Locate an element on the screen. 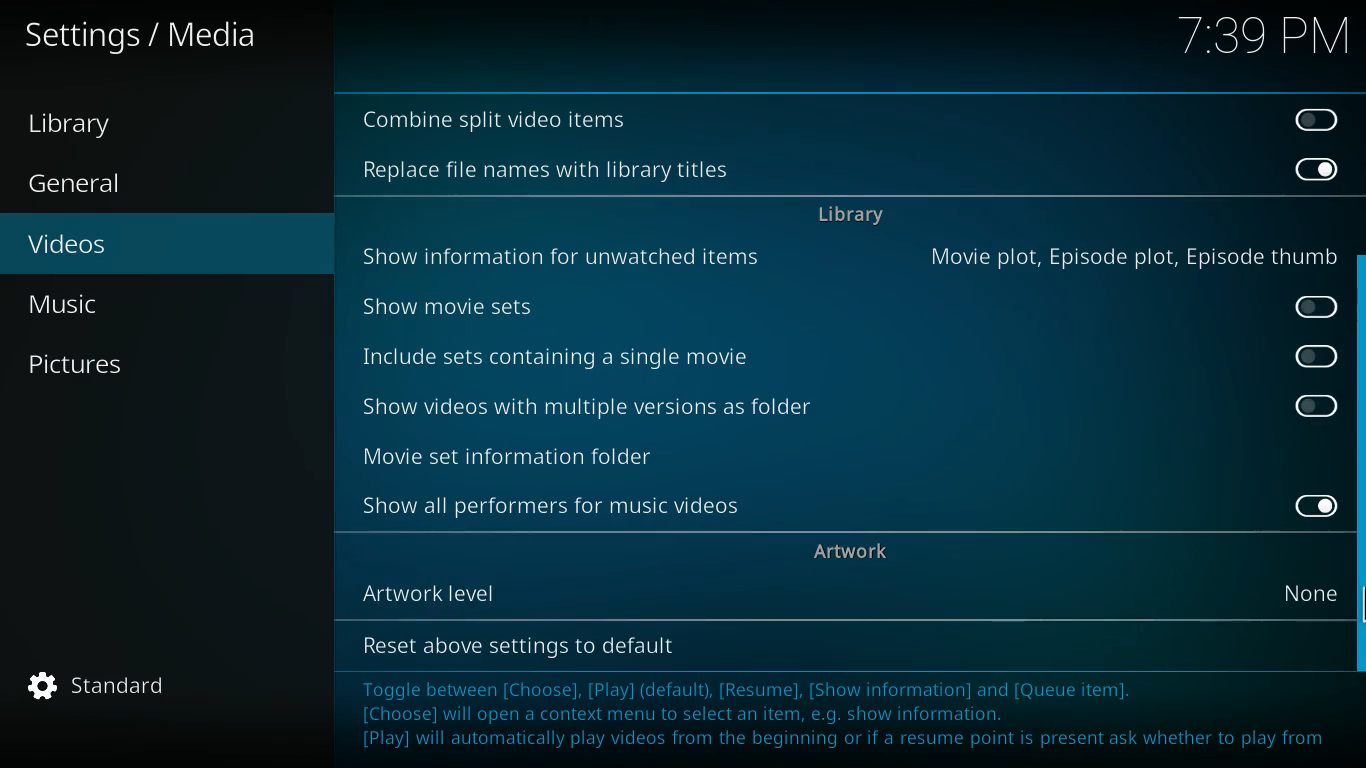  library is located at coordinates (850, 218).